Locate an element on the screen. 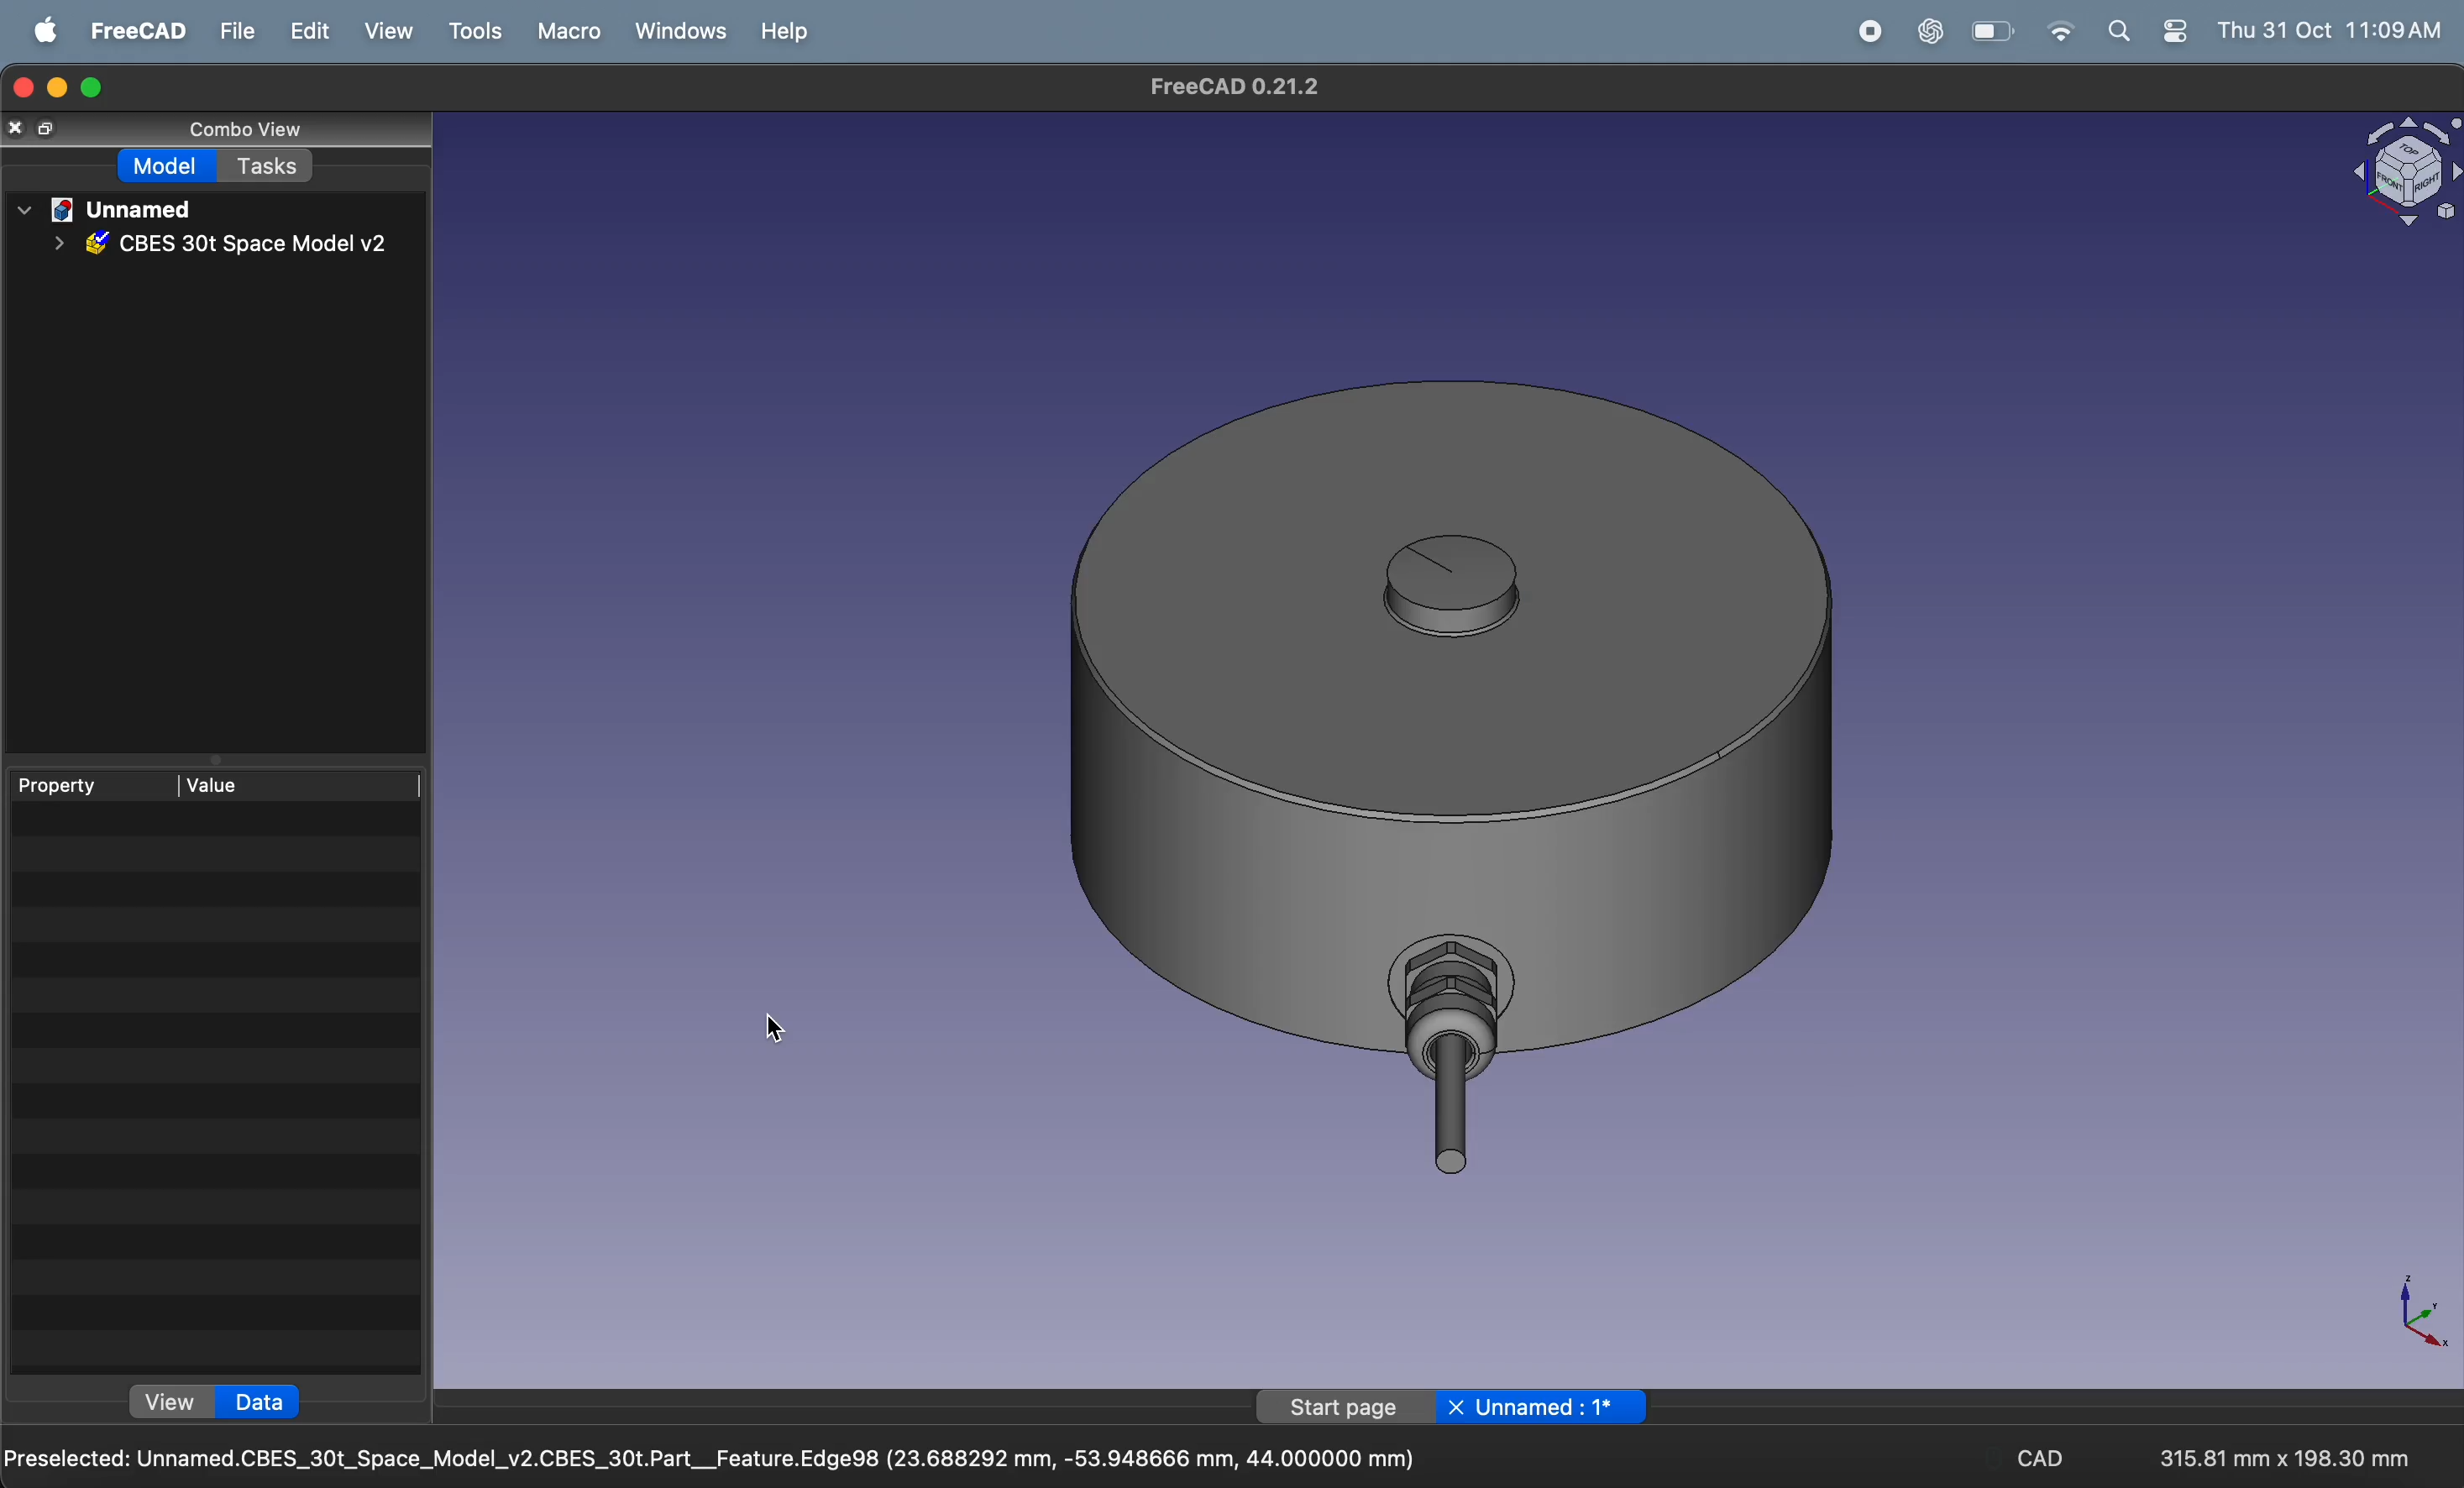 The height and width of the screenshot is (1488, 2464). unnamed is located at coordinates (119, 208).